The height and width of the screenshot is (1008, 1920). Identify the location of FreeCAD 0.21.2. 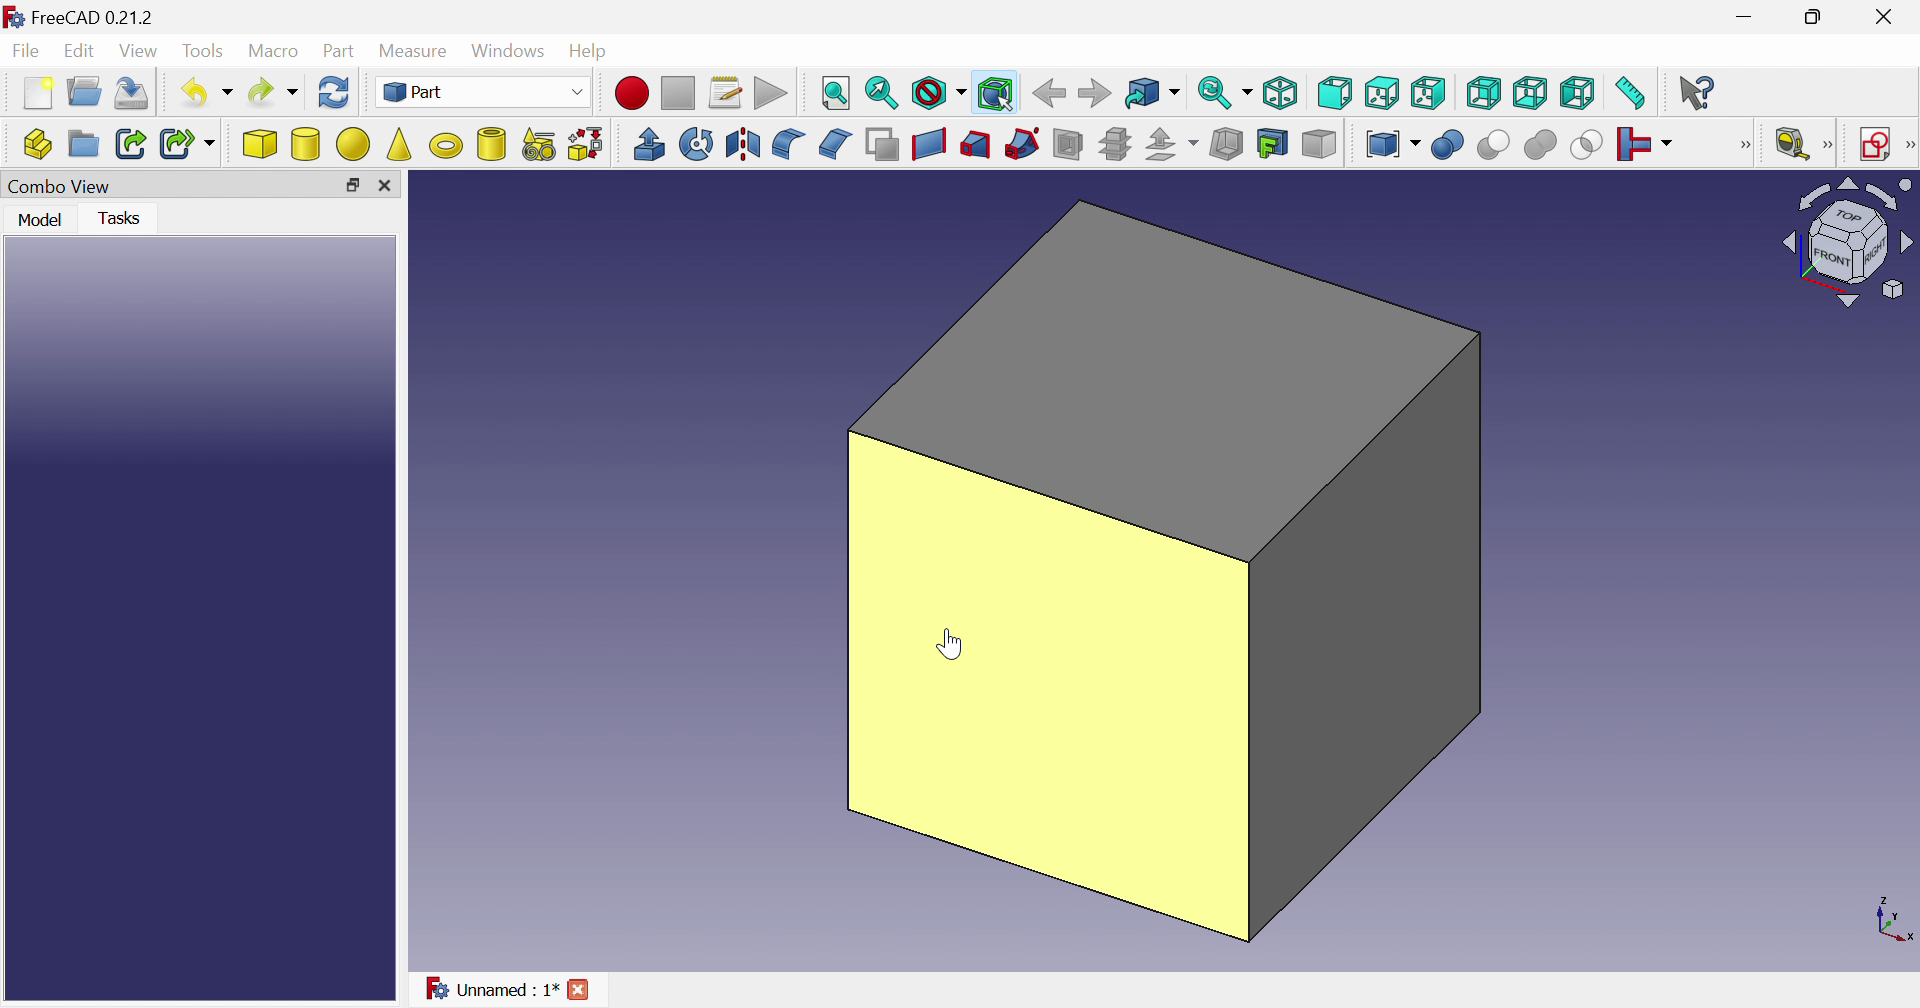
(97, 16).